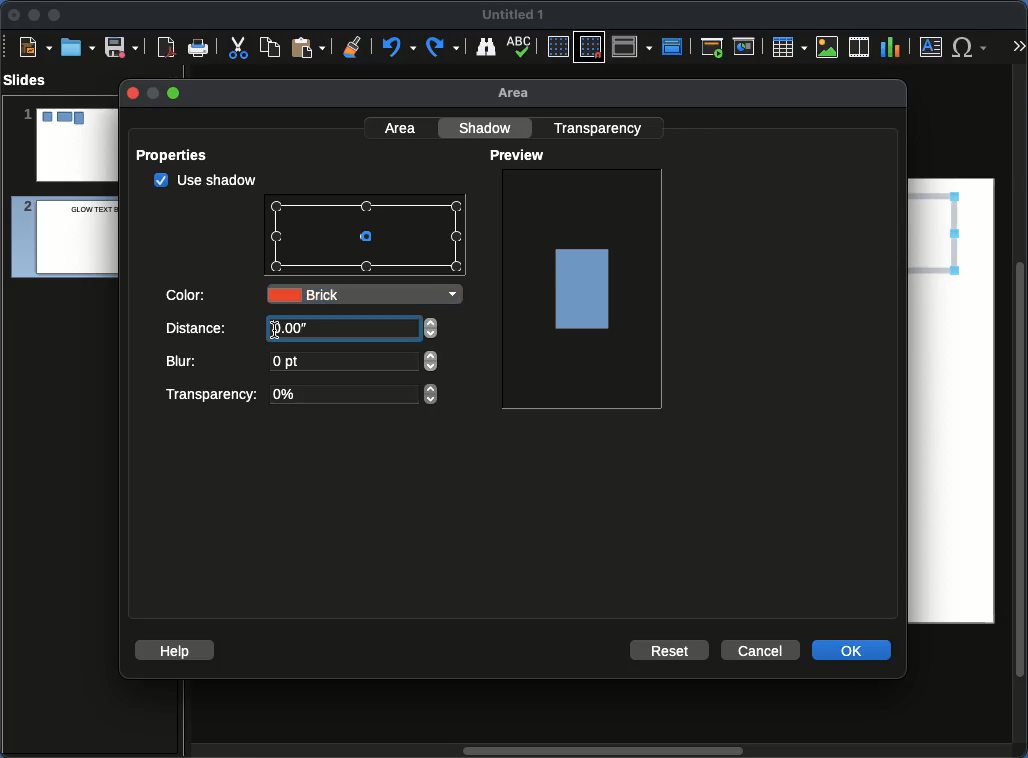 The height and width of the screenshot is (758, 1028). What do you see at coordinates (671, 649) in the screenshot?
I see `Reset` at bounding box center [671, 649].